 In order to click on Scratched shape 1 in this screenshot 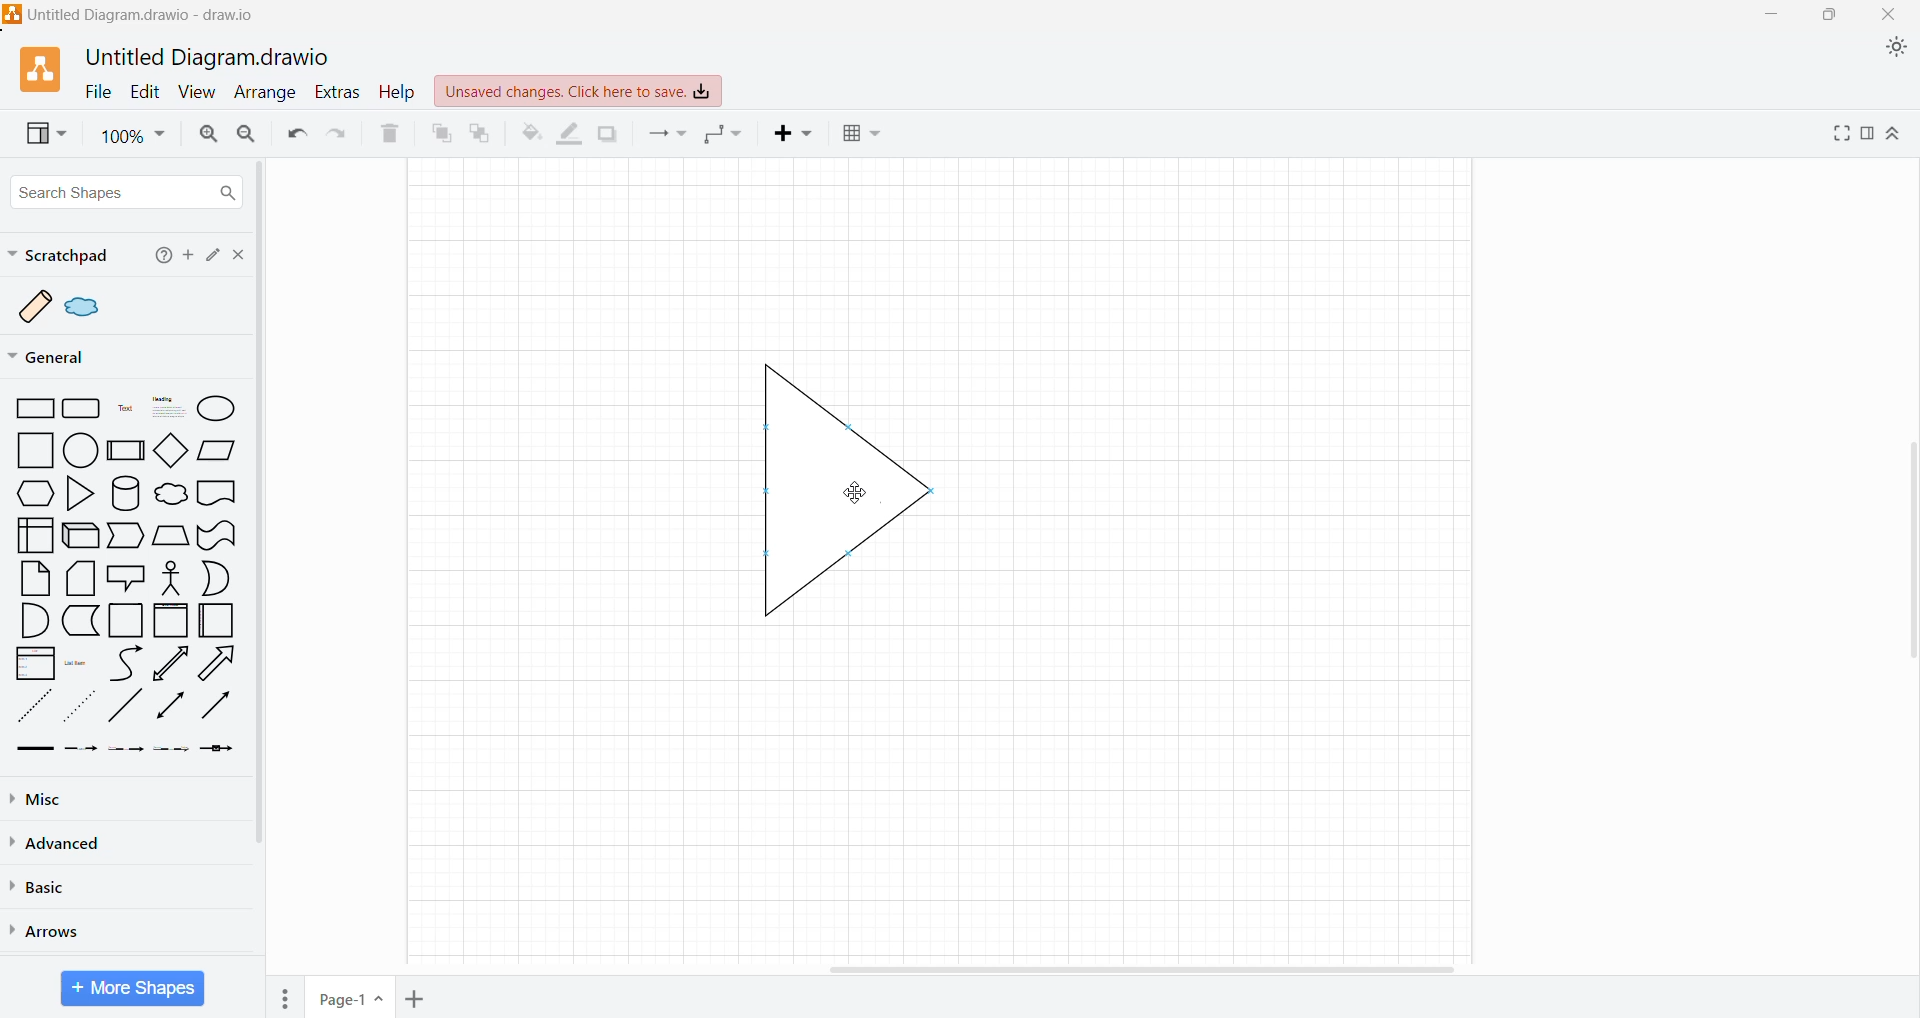, I will do `click(37, 305)`.